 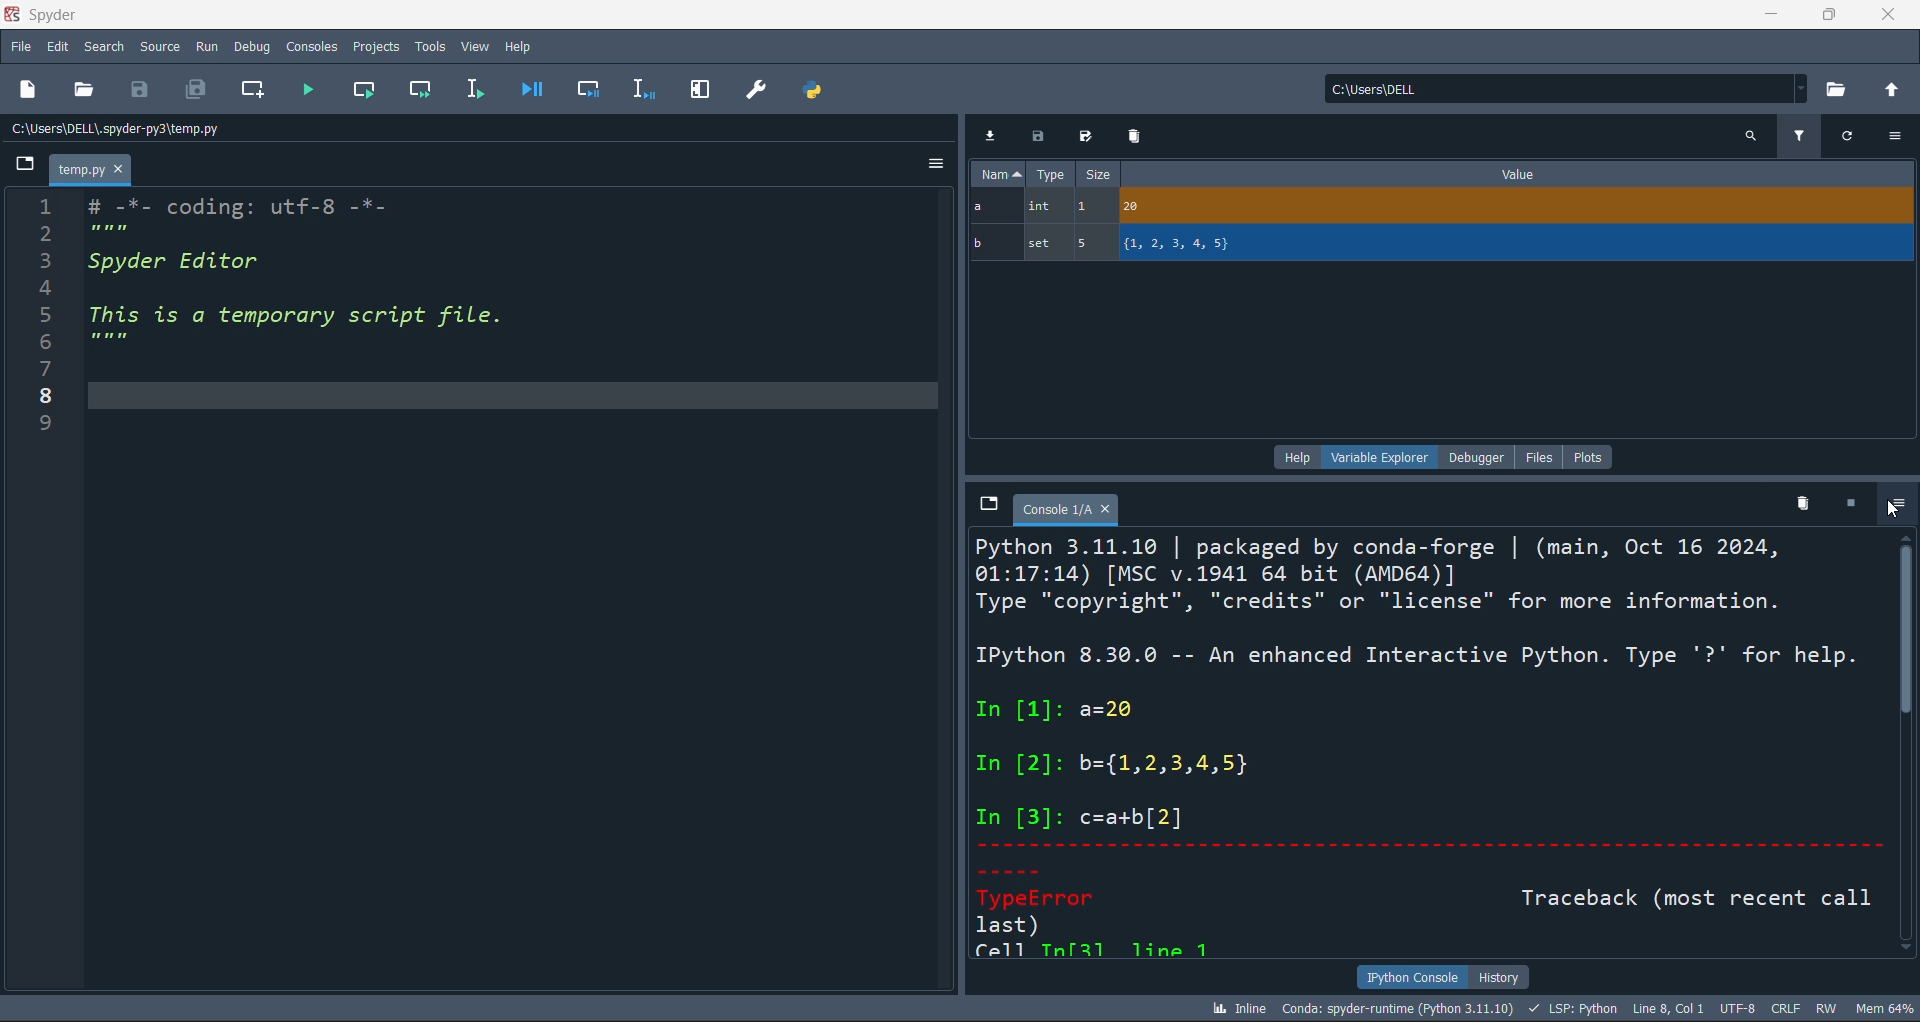 I want to click on INLINE, so click(x=1235, y=1007).